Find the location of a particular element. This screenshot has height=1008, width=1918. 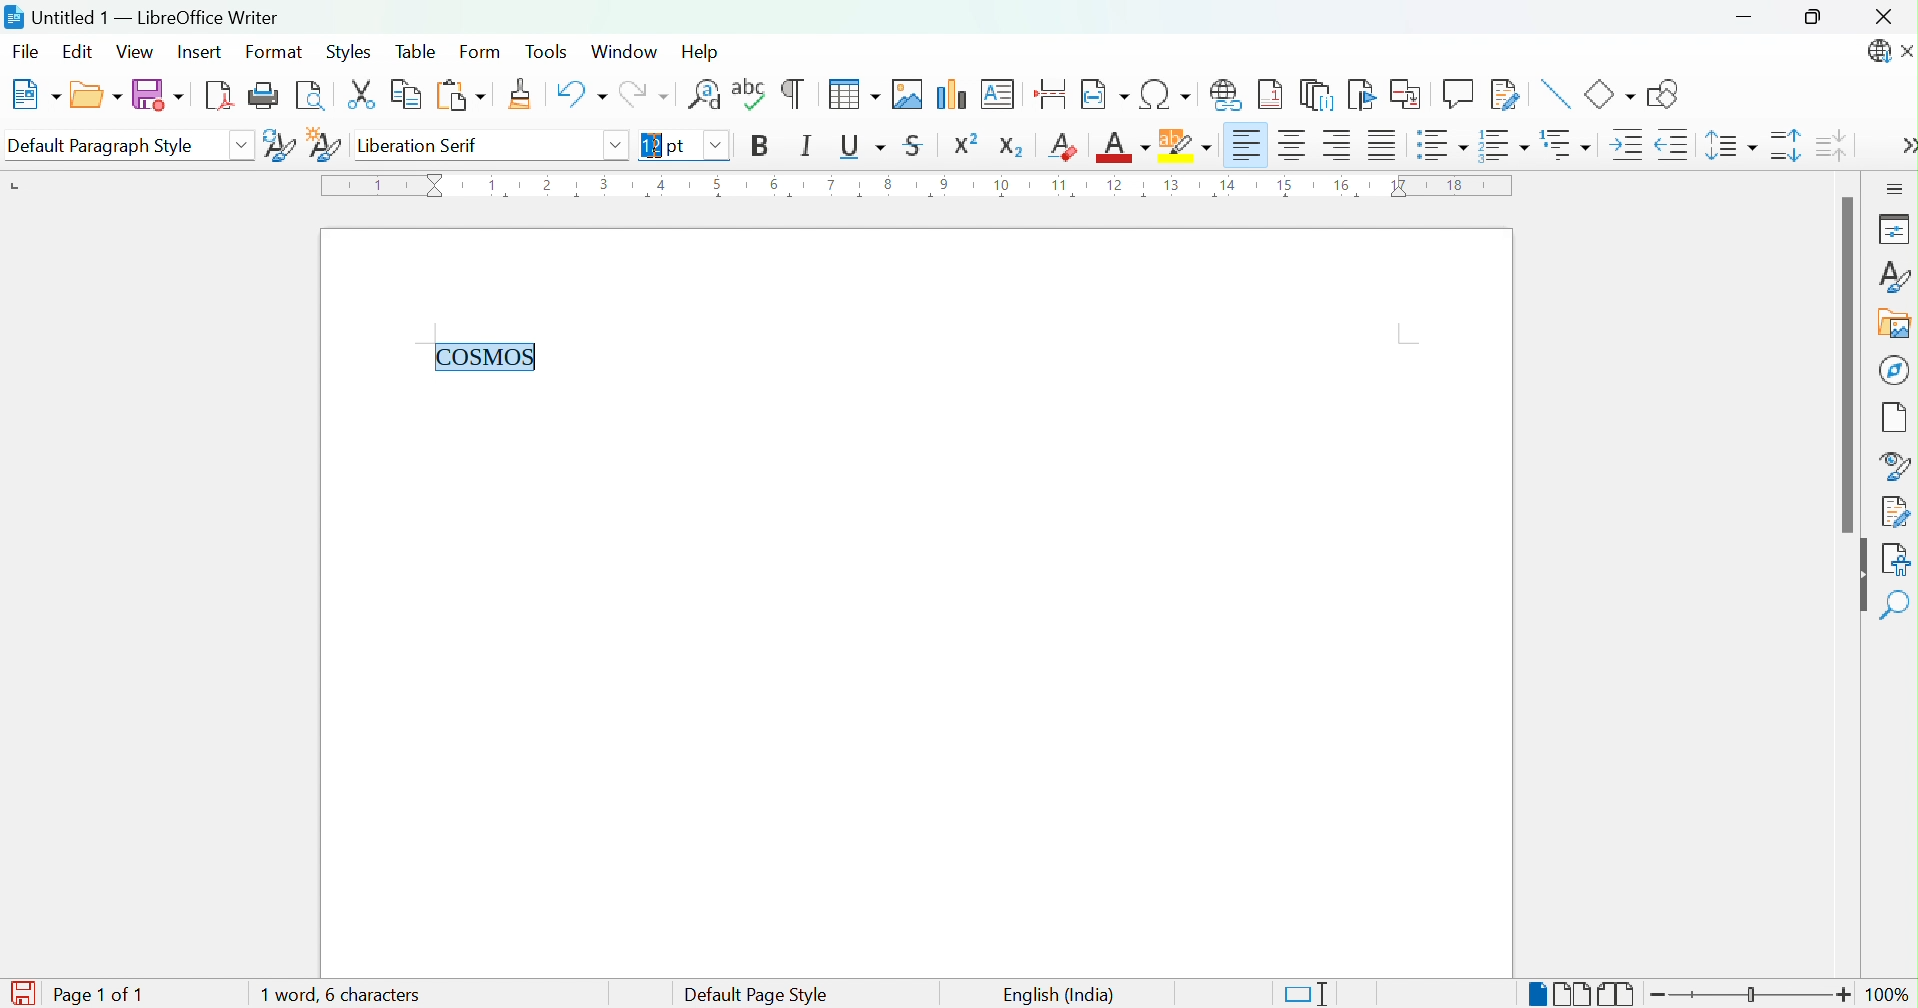

Page 1 of 1 is located at coordinates (96, 994).